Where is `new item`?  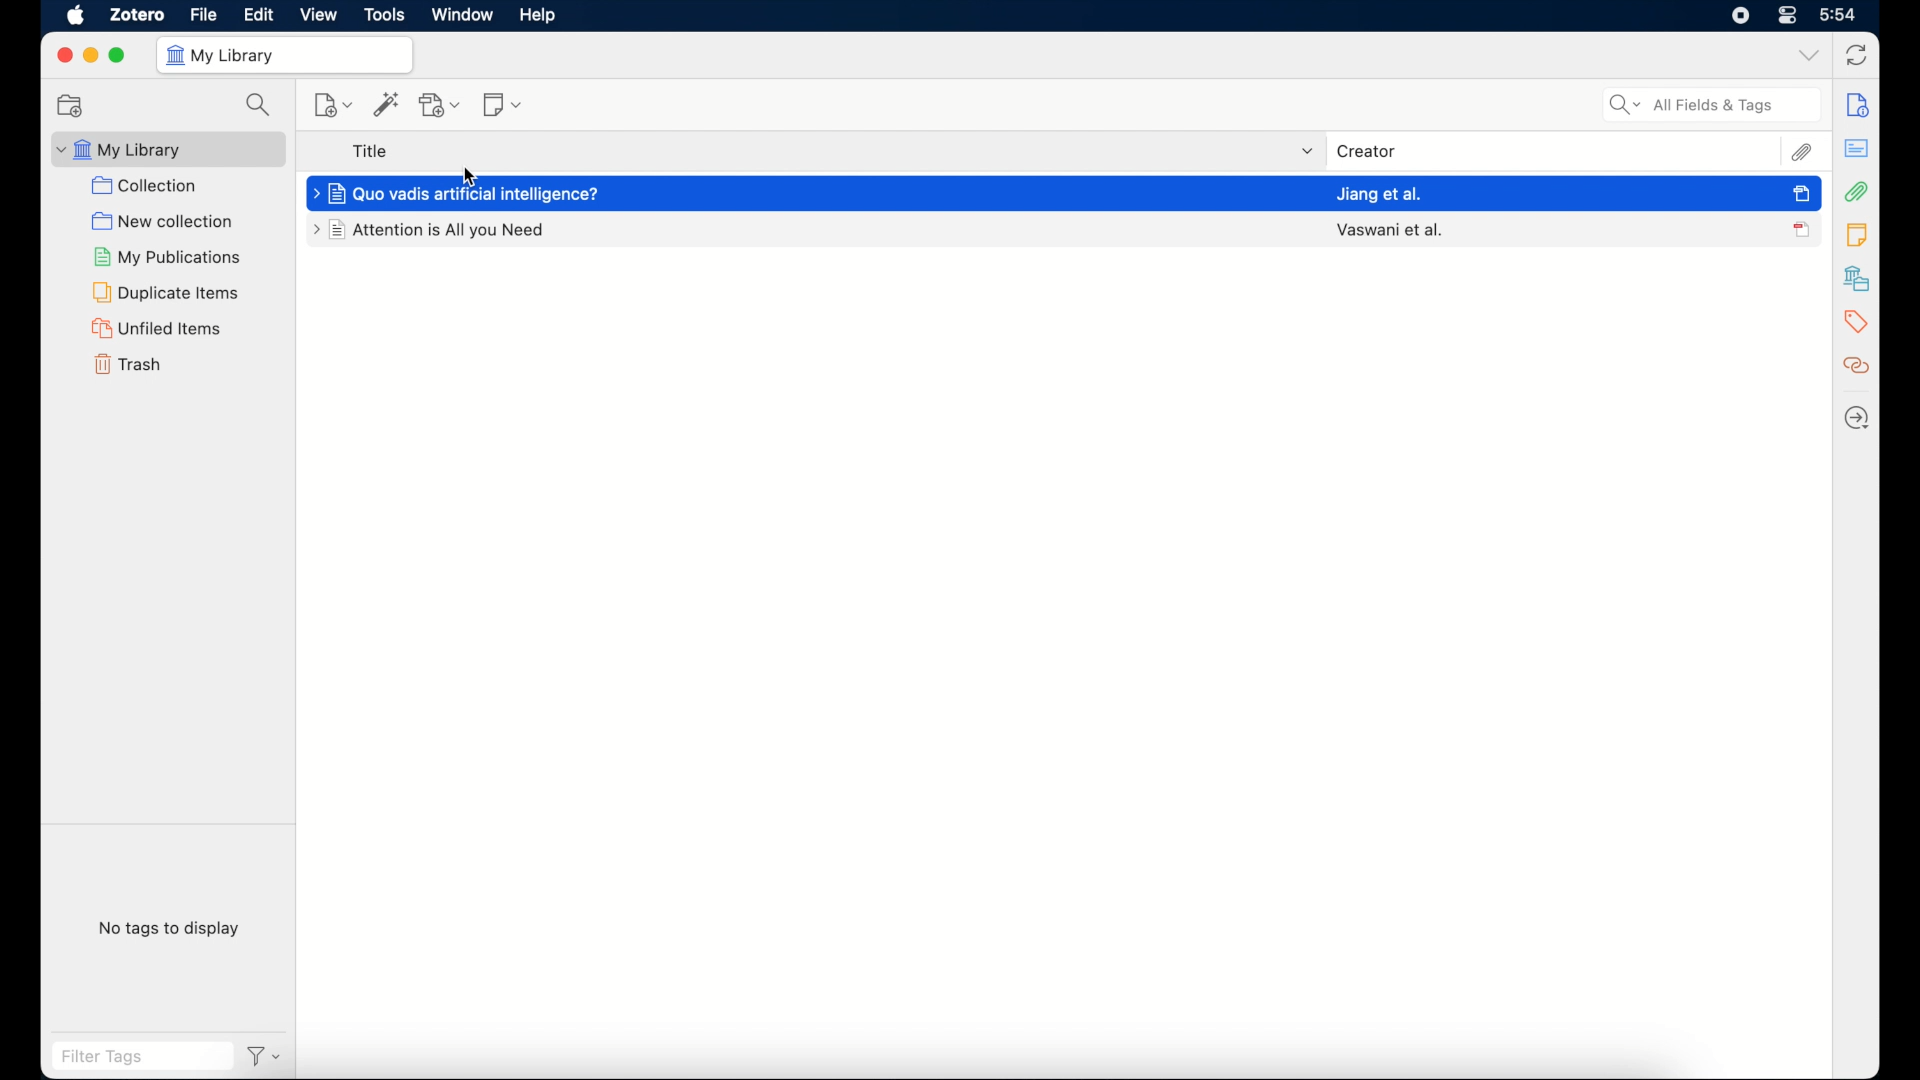
new item is located at coordinates (335, 105).